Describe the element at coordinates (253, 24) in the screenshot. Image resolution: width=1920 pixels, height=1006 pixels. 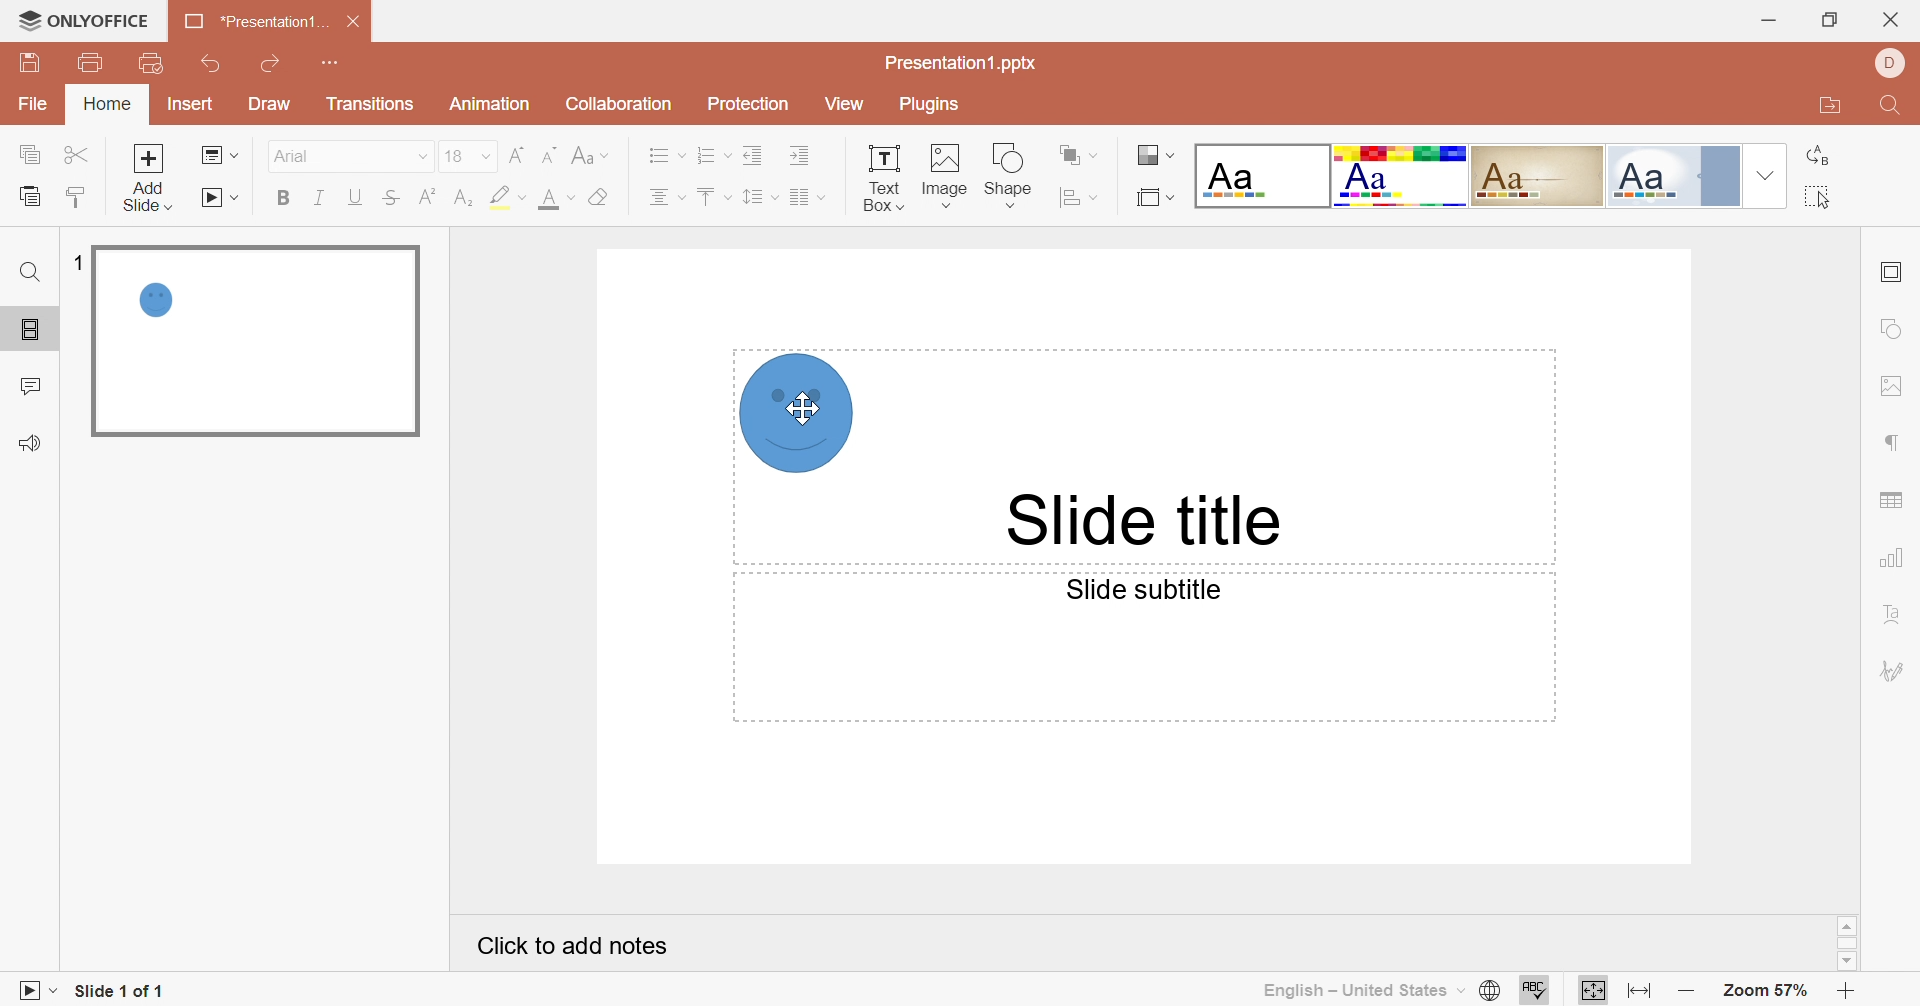
I see `*Presentation1` at that location.